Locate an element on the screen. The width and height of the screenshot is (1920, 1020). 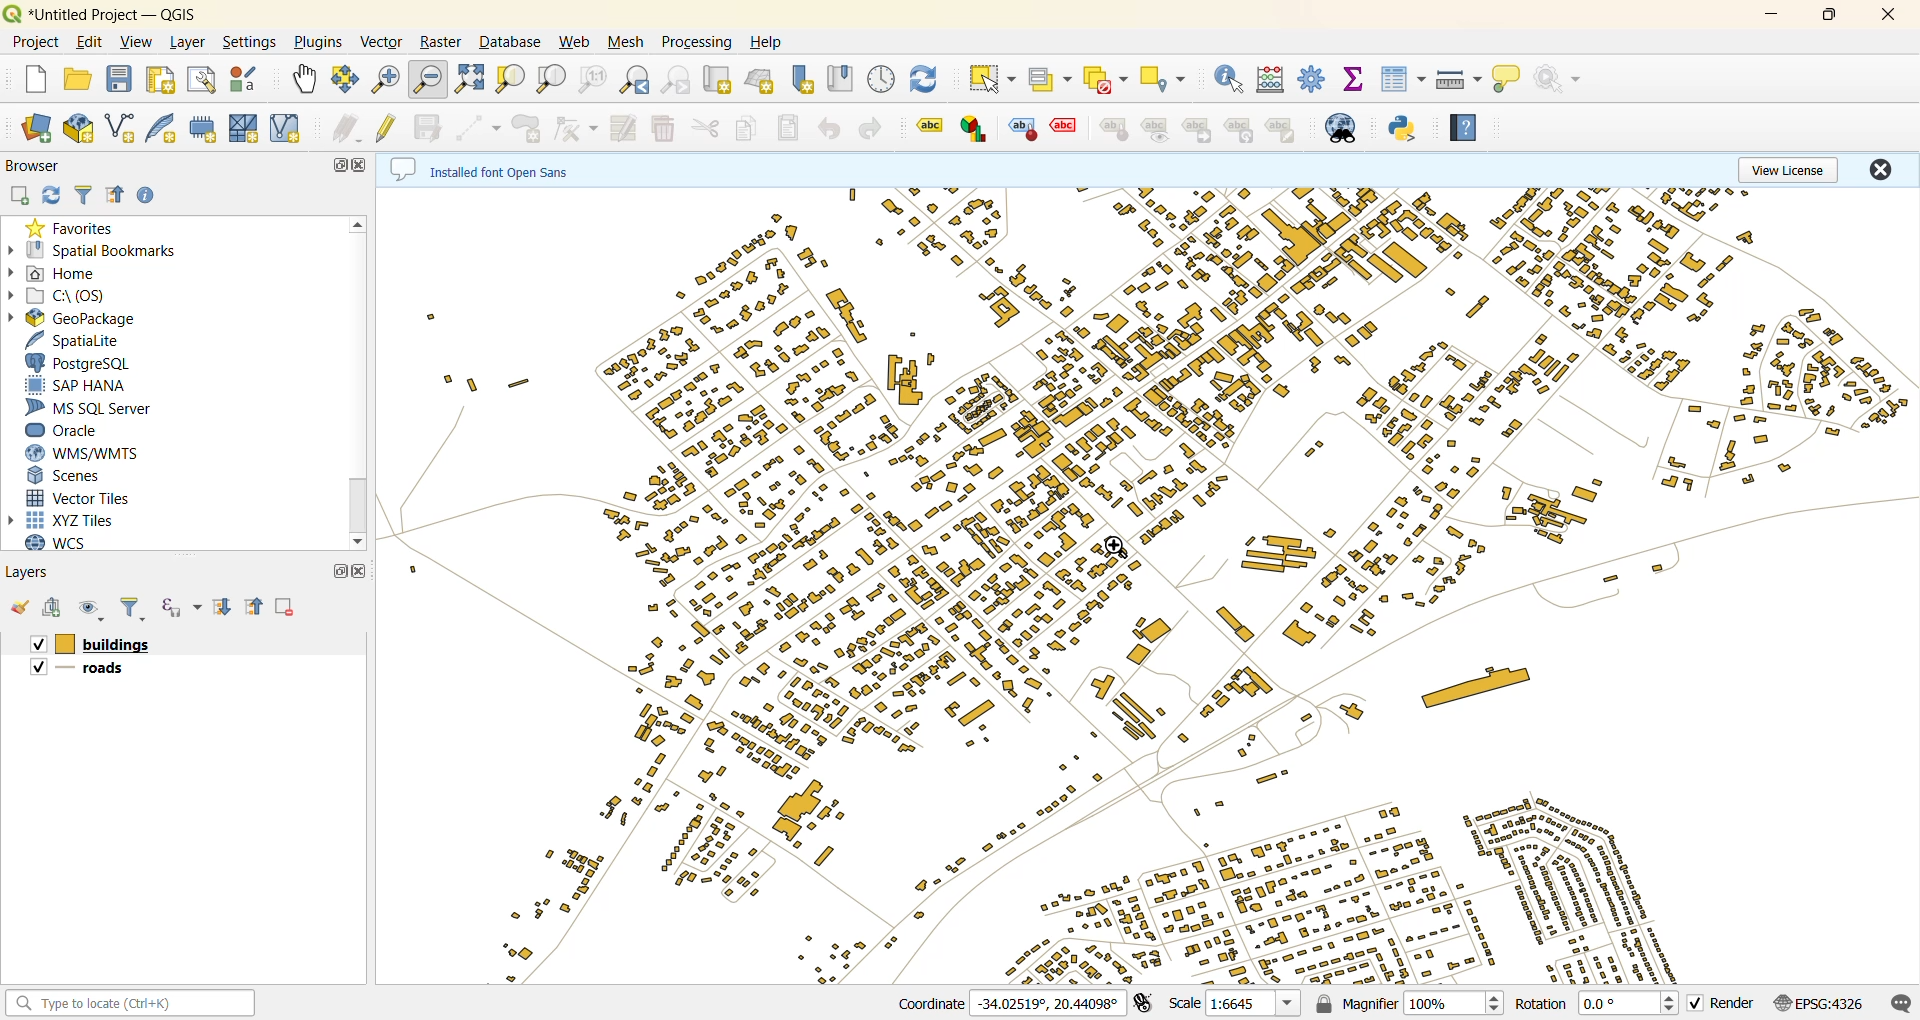
close is located at coordinates (360, 574).